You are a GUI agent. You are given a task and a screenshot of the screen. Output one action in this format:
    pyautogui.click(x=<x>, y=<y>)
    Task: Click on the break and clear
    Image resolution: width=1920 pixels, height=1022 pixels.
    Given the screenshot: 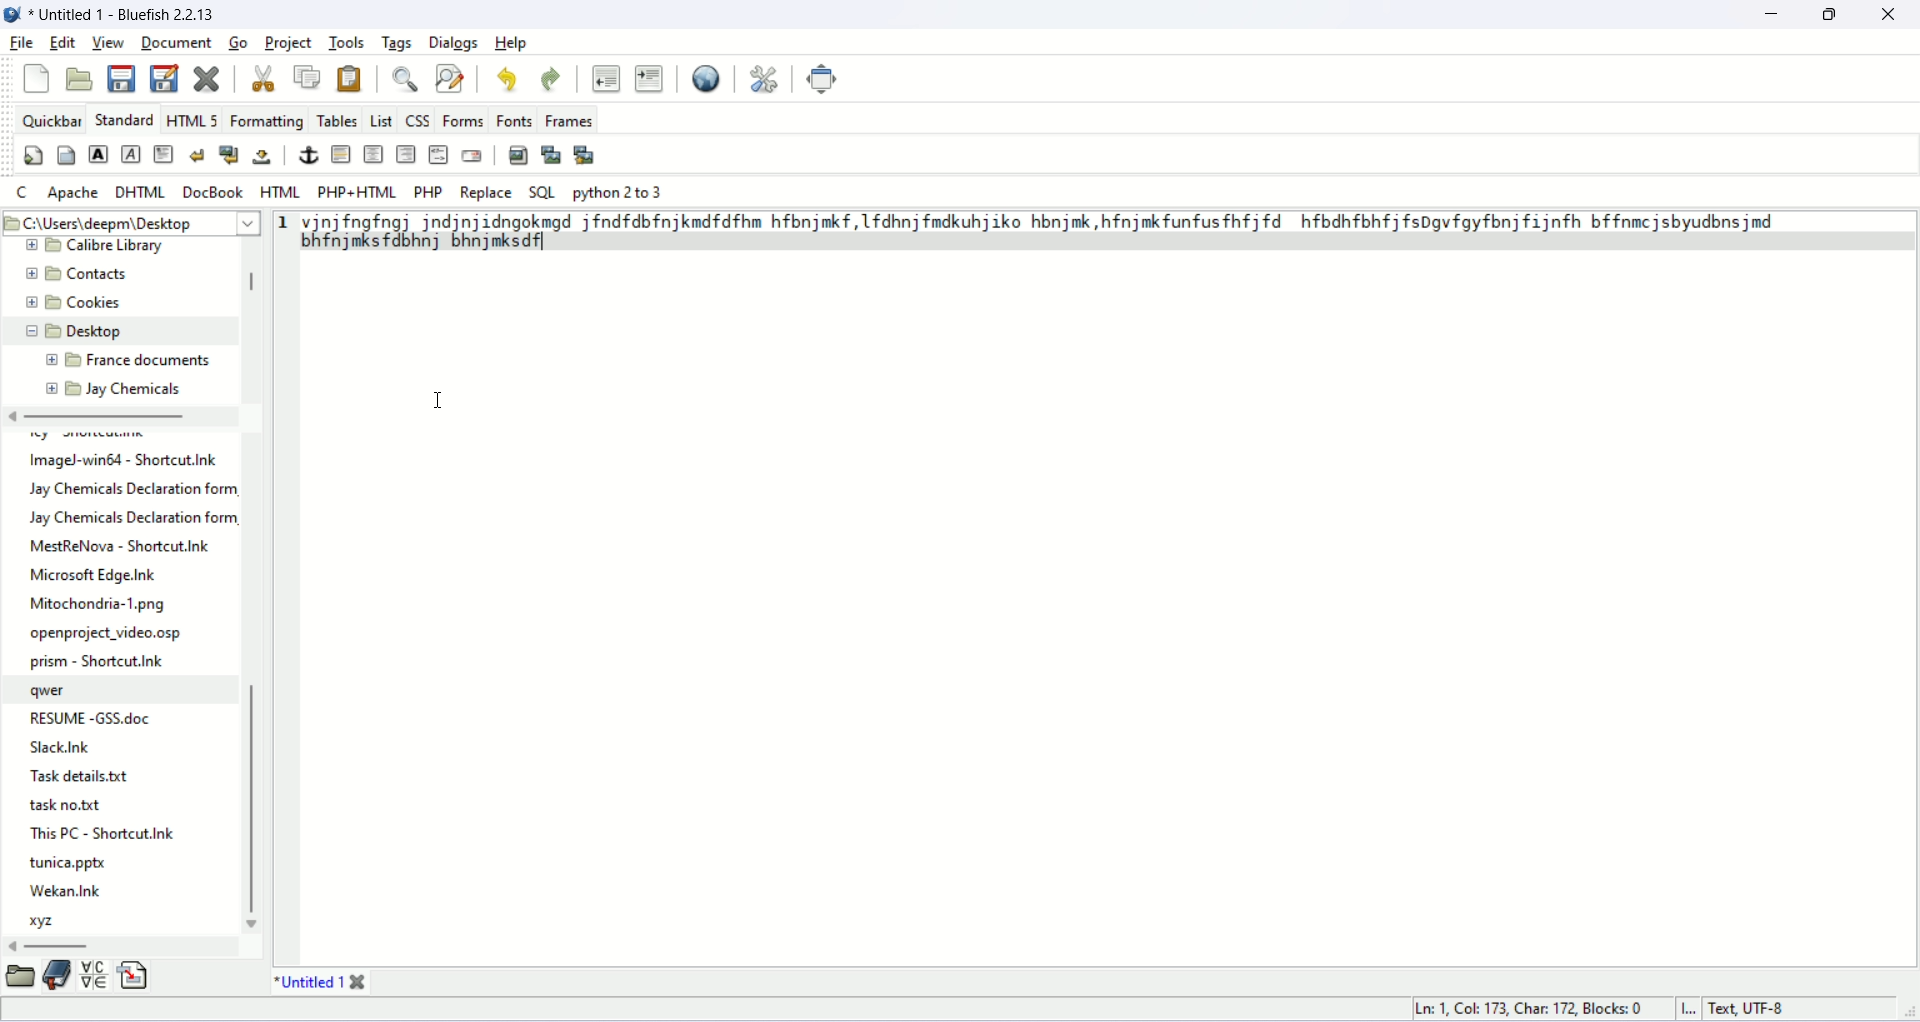 What is the action you would take?
    pyautogui.click(x=228, y=154)
    